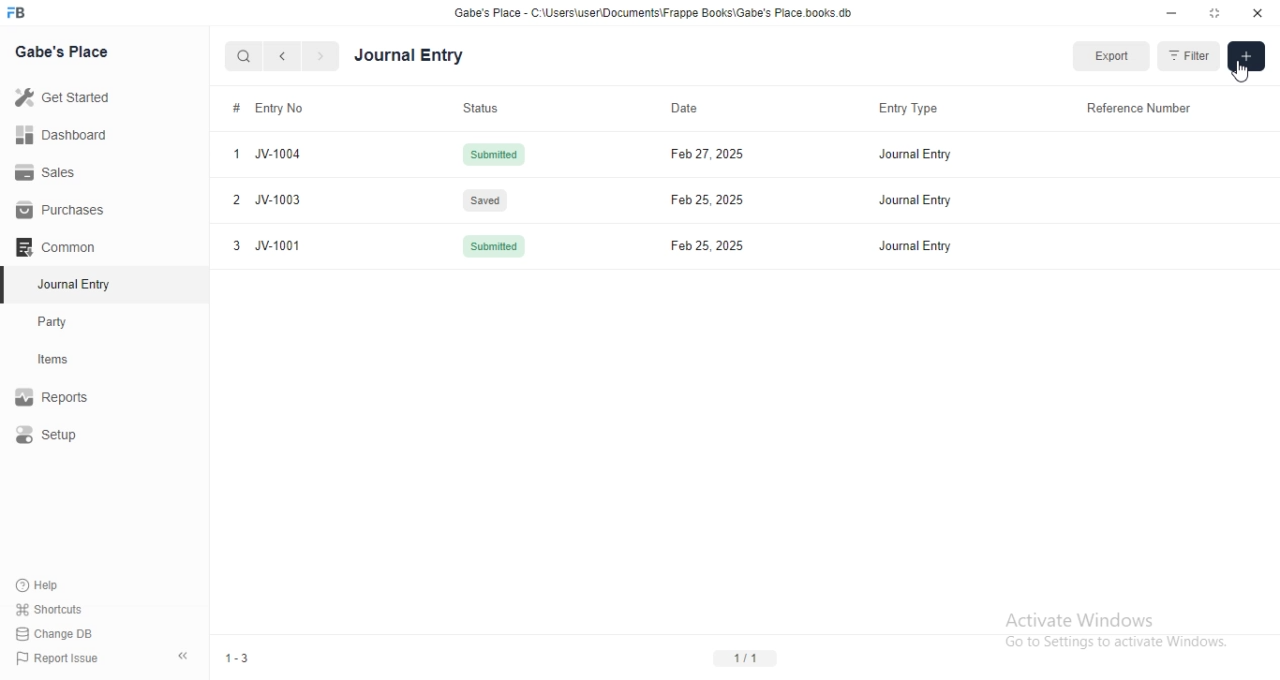  What do you see at coordinates (1170, 16) in the screenshot?
I see `minimize` at bounding box center [1170, 16].